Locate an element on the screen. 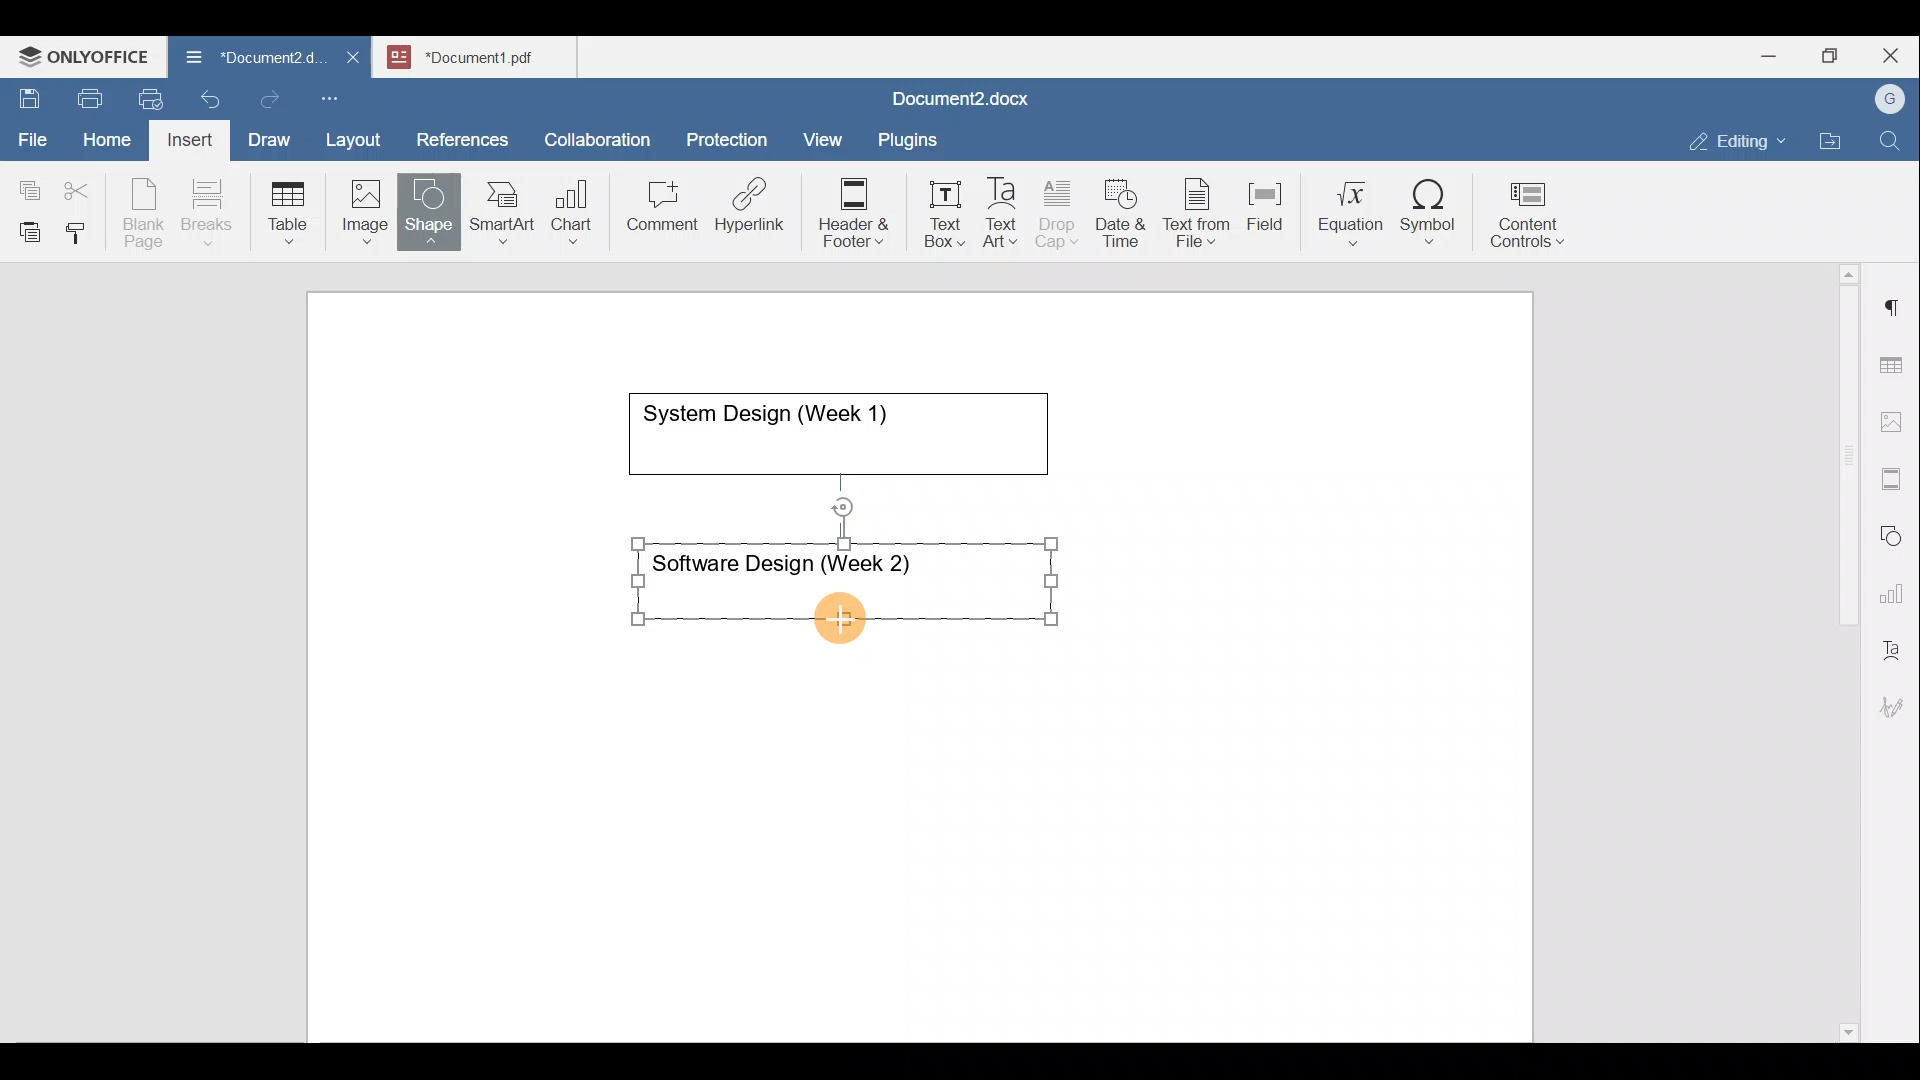 The height and width of the screenshot is (1080, 1920). Headers & footers is located at coordinates (1895, 474).